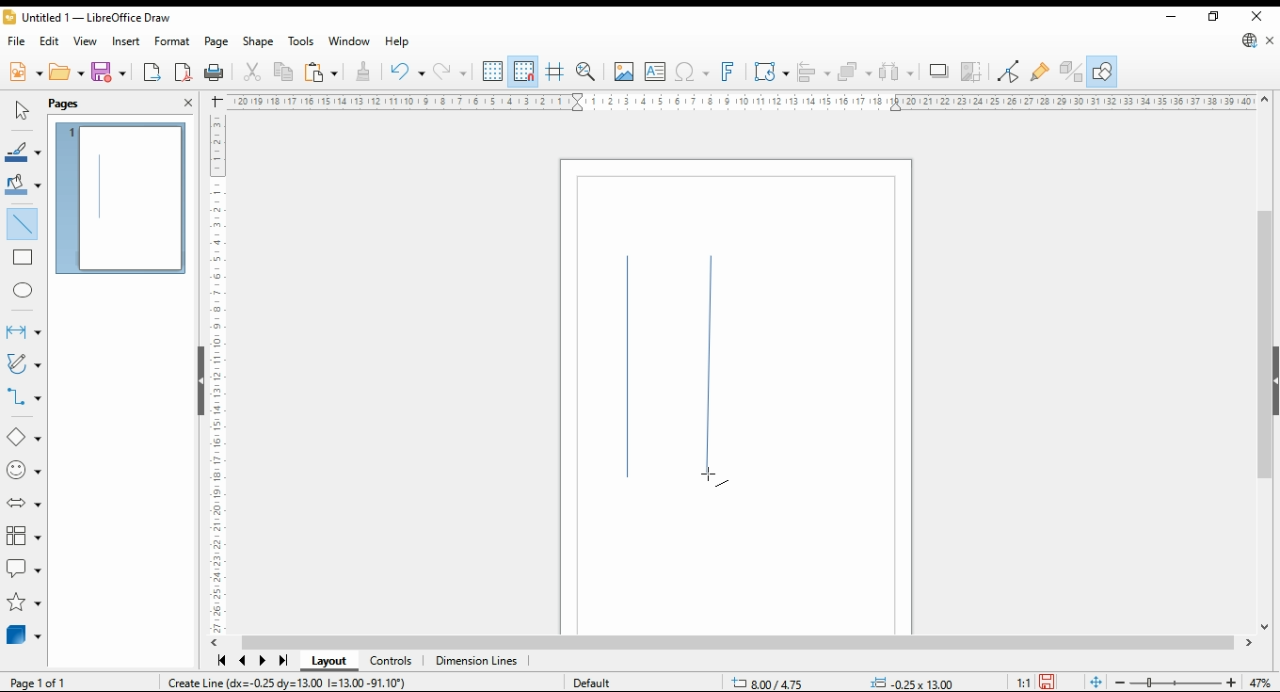  Describe the element at coordinates (50, 40) in the screenshot. I see `edit` at that location.